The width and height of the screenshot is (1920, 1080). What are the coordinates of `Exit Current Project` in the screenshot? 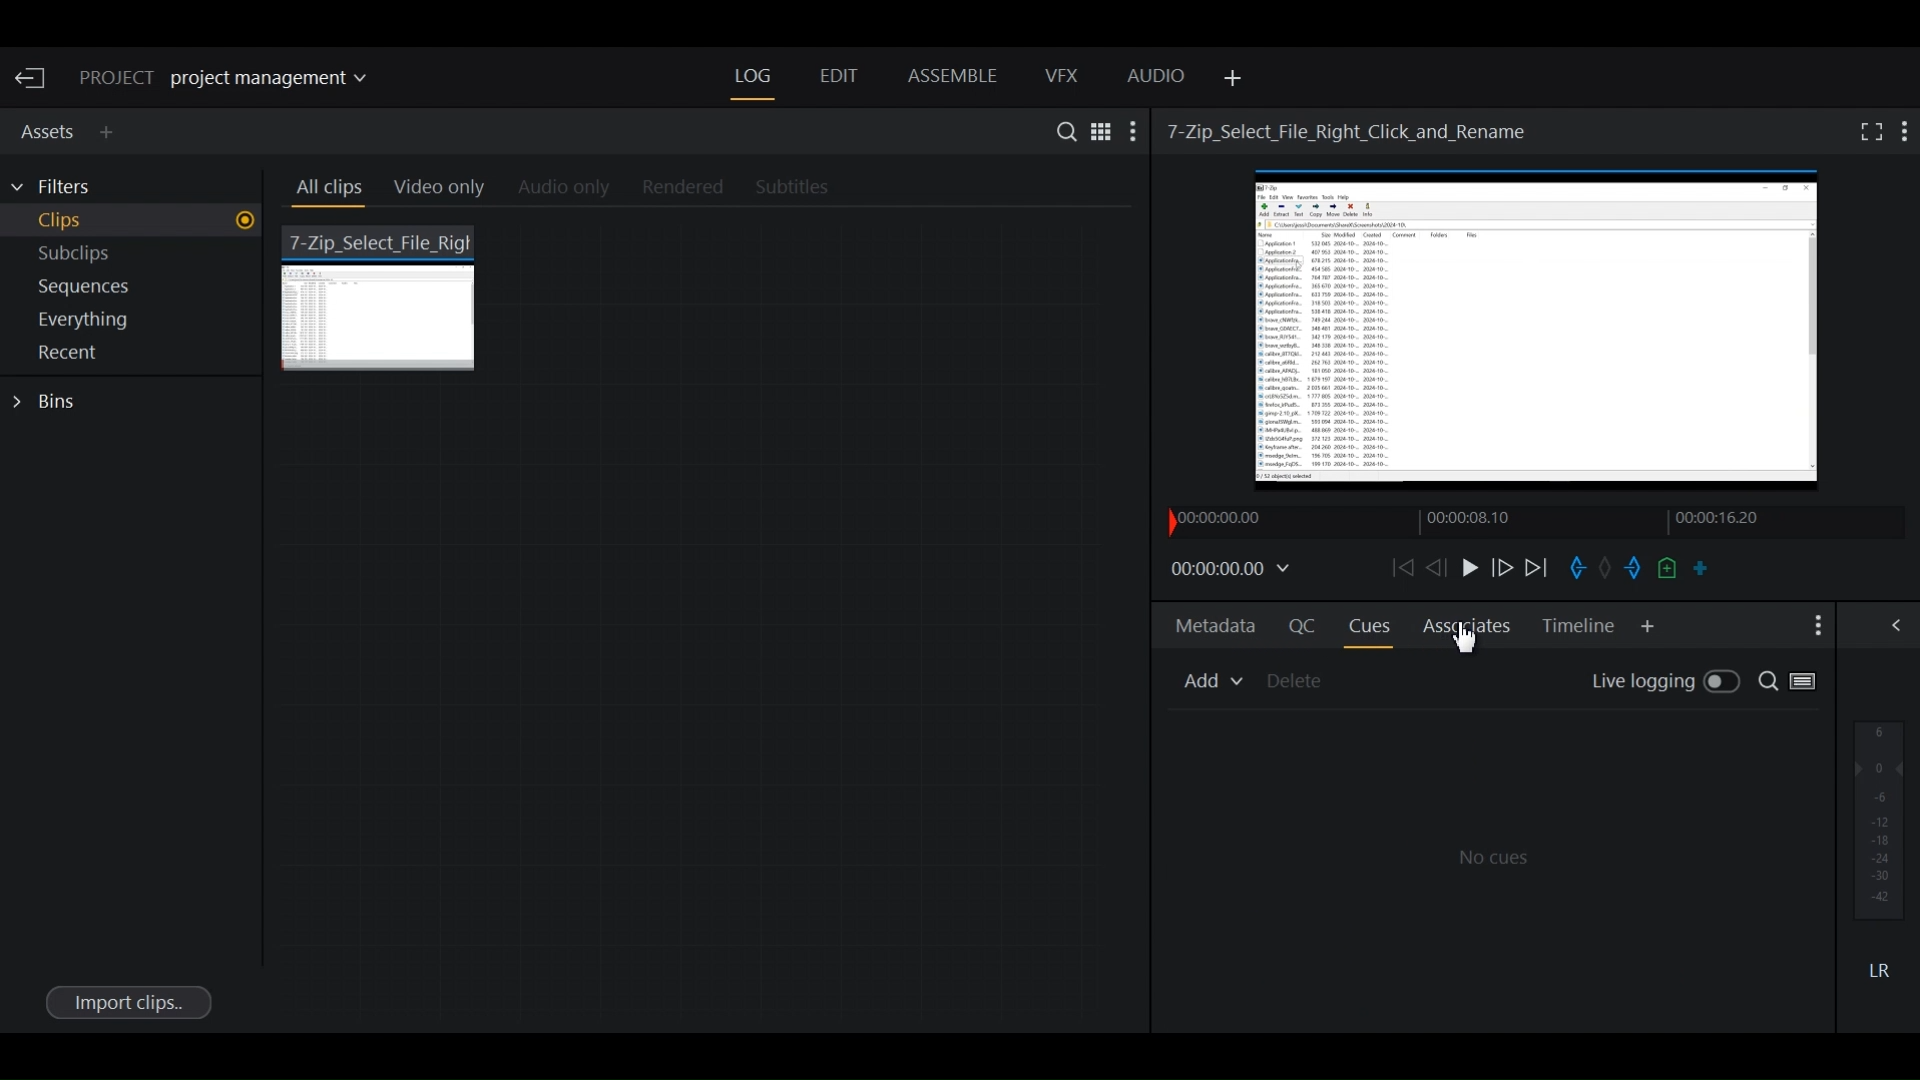 It's located at (34, 79).